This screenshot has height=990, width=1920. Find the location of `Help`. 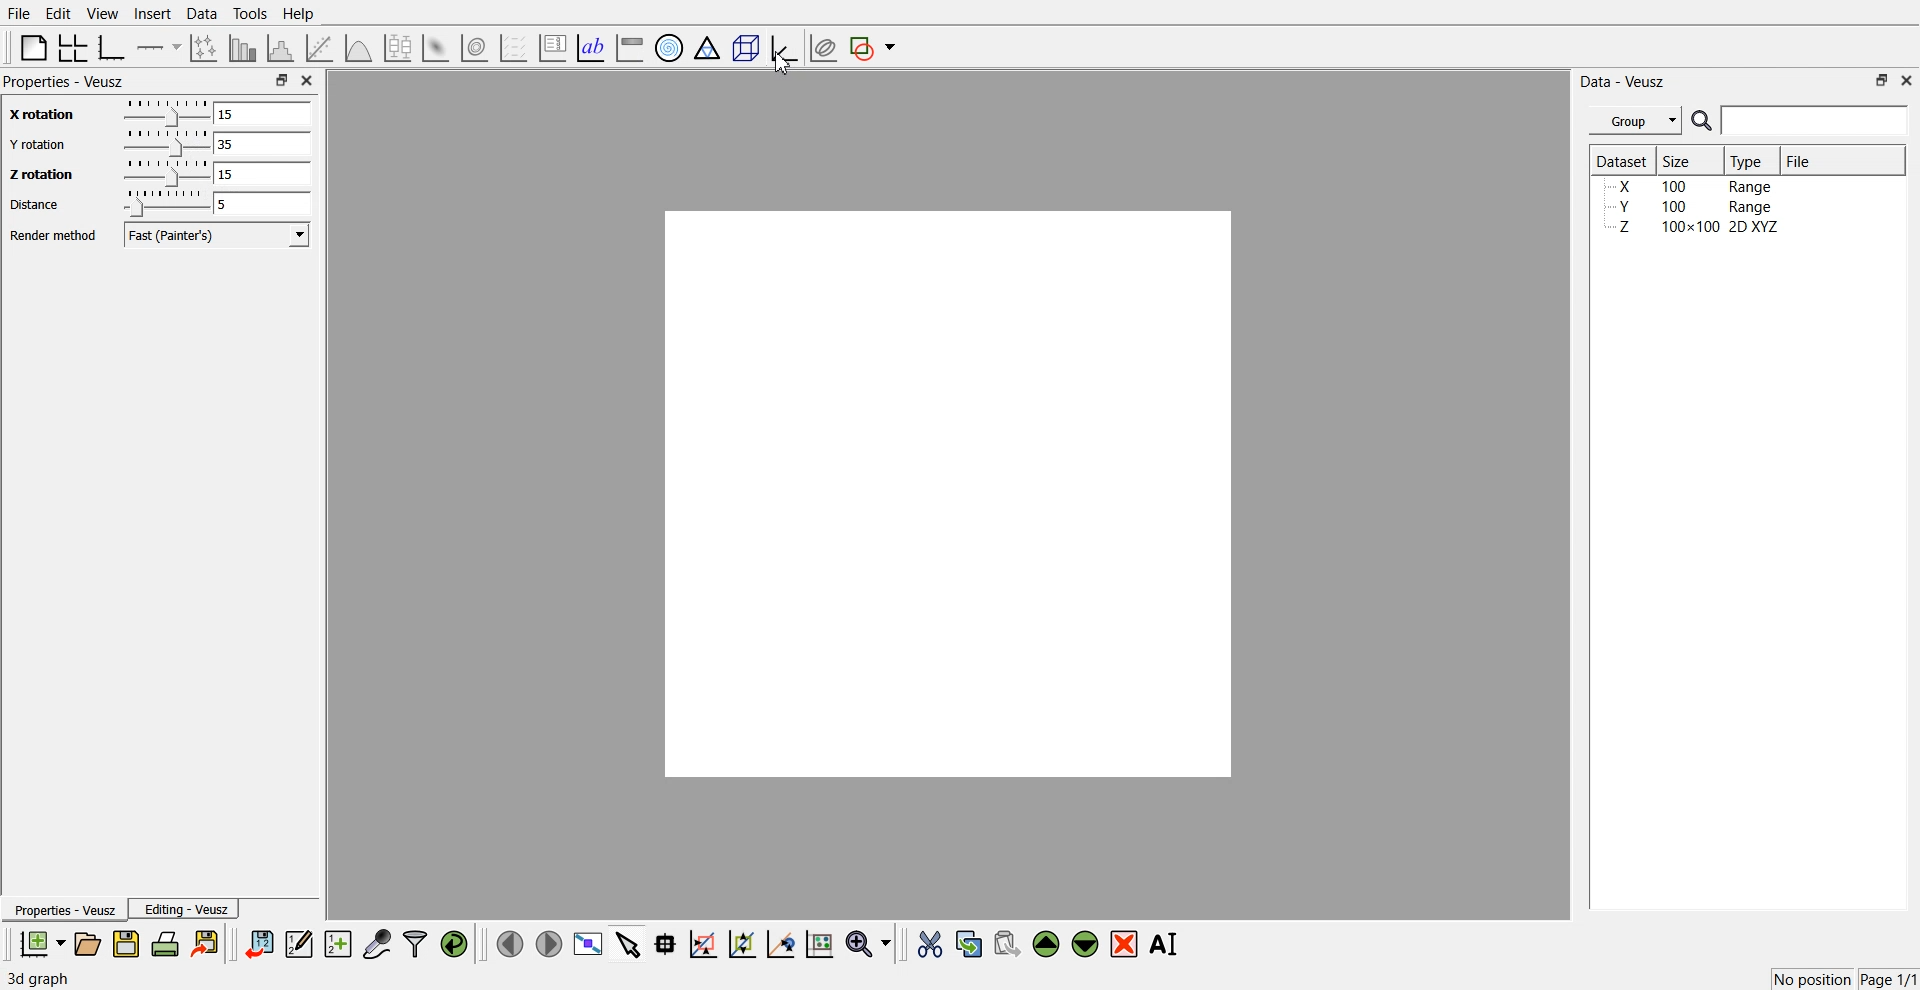

Help is located at coordinates (299, 14).